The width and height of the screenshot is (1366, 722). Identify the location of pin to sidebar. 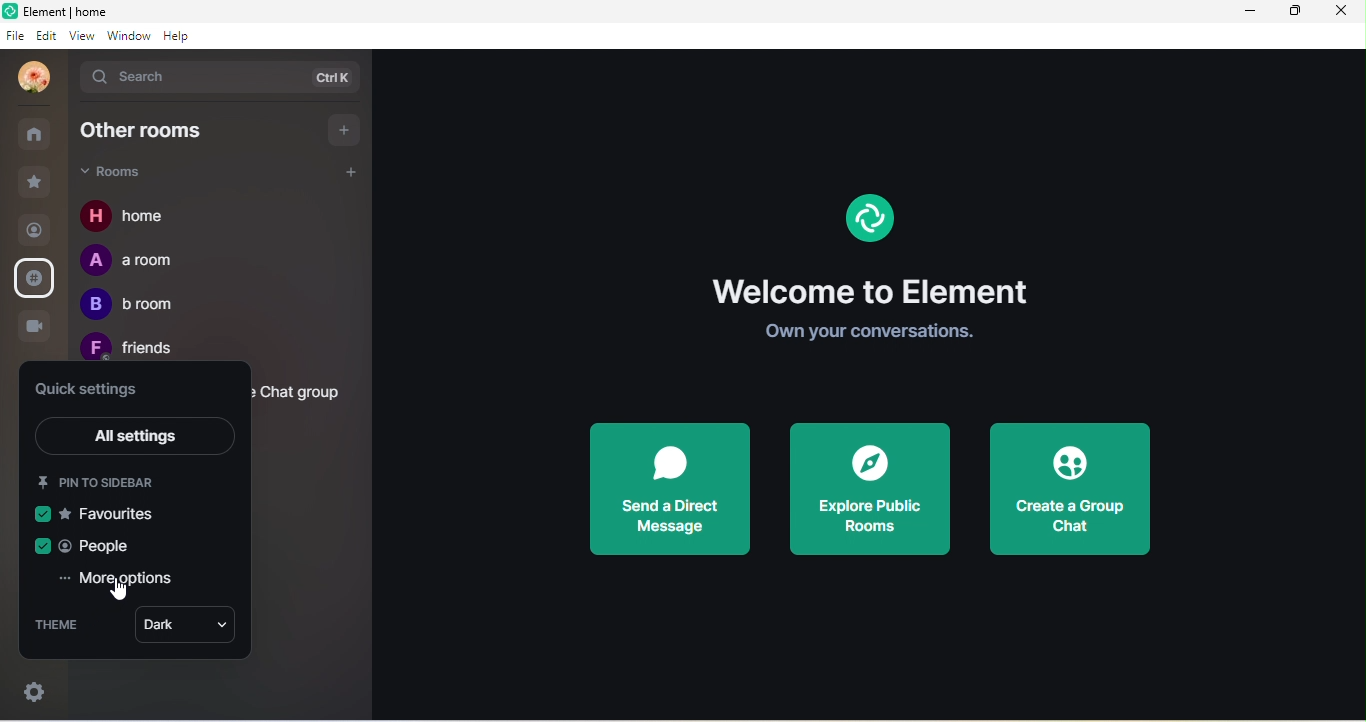
(103, 480).